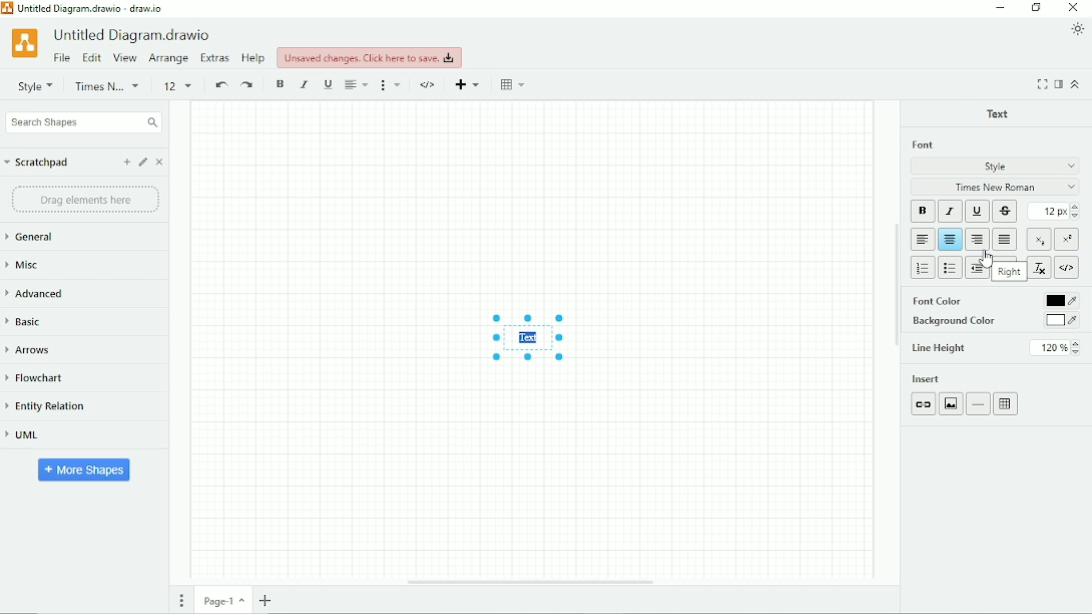  What do you see at coordinates (1005, 239) in the screenshot?
I see `Block` at bounding box center [1005, 239].